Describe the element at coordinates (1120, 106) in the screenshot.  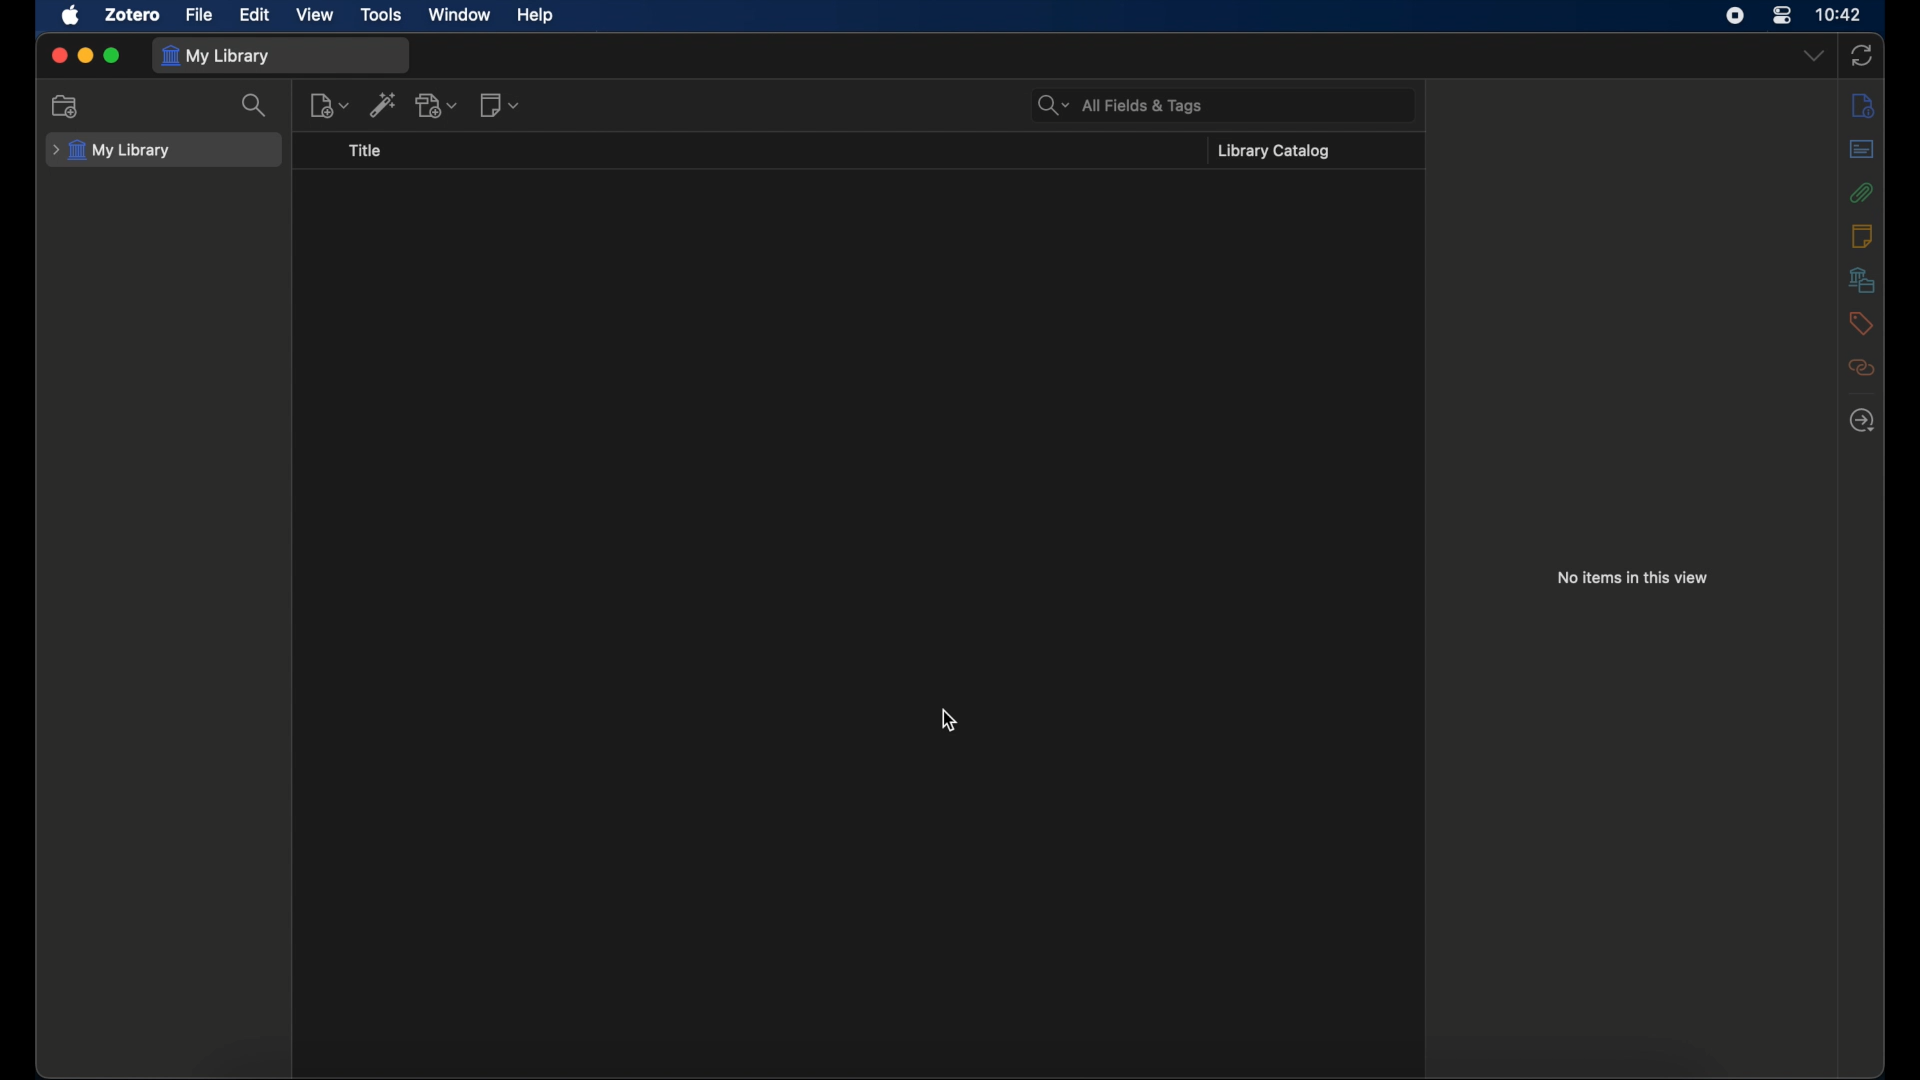
I see `all fields & tags` at that location.